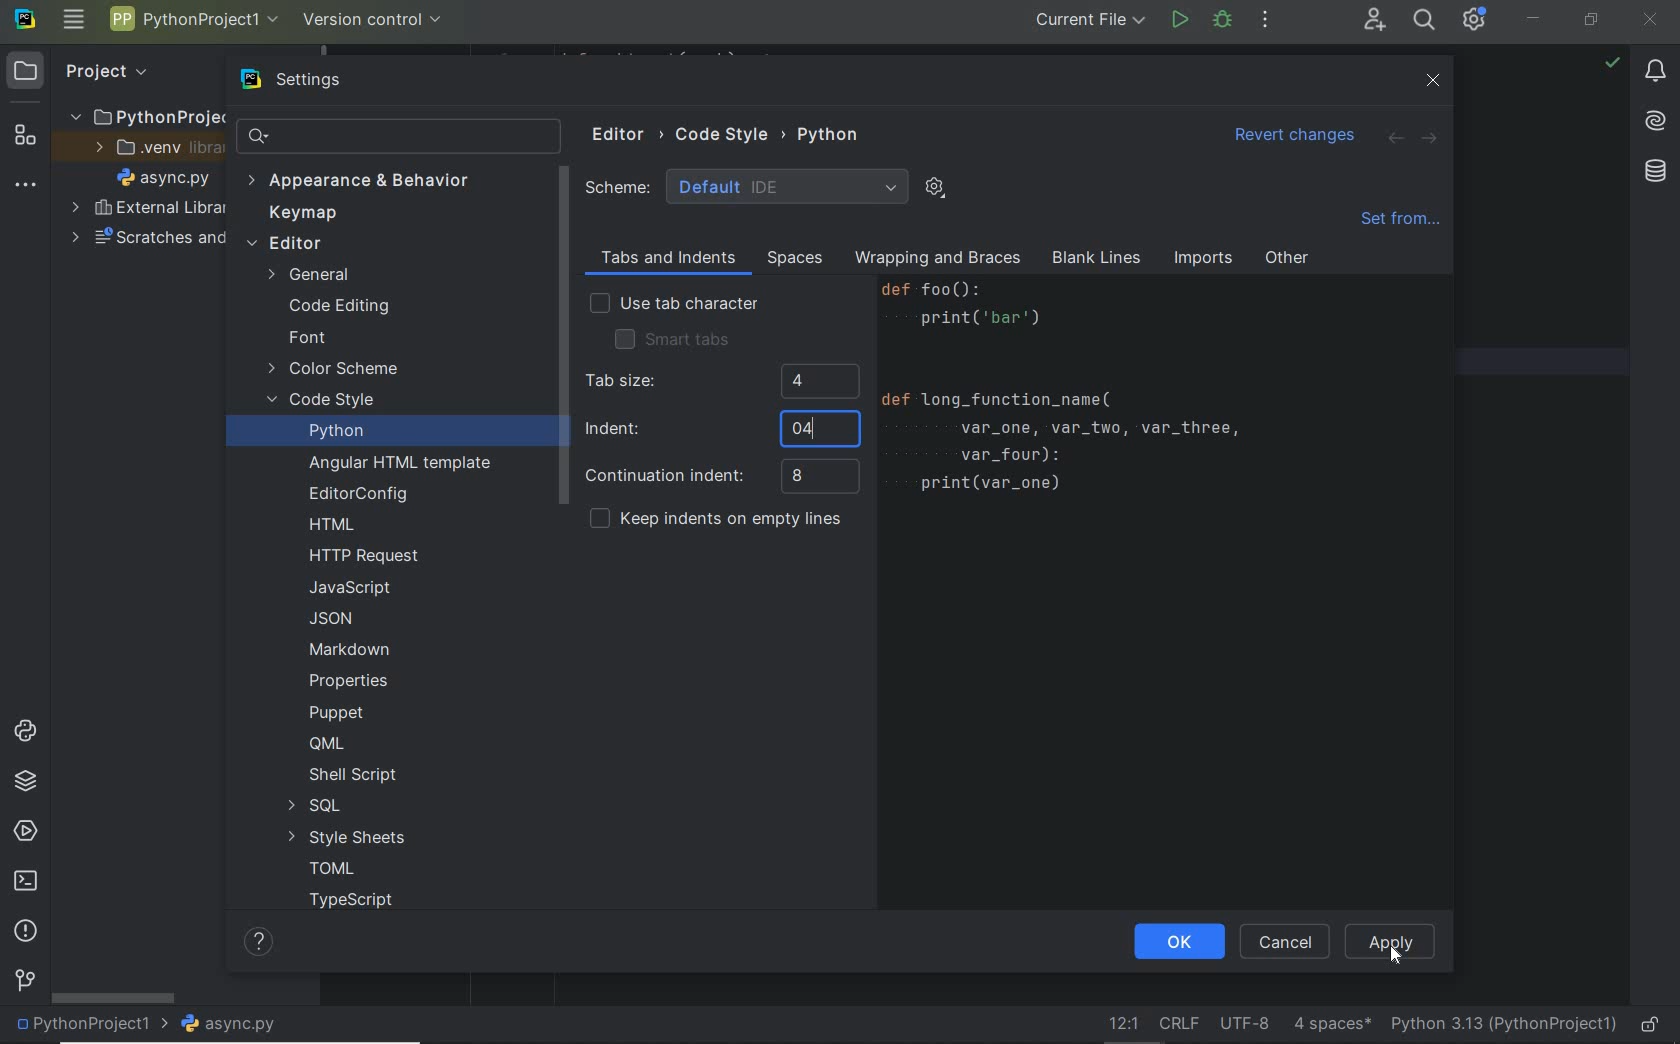  Describe the element at coordinates (140, 239) in the screenshot. I see `scratches and consoles` at that location.